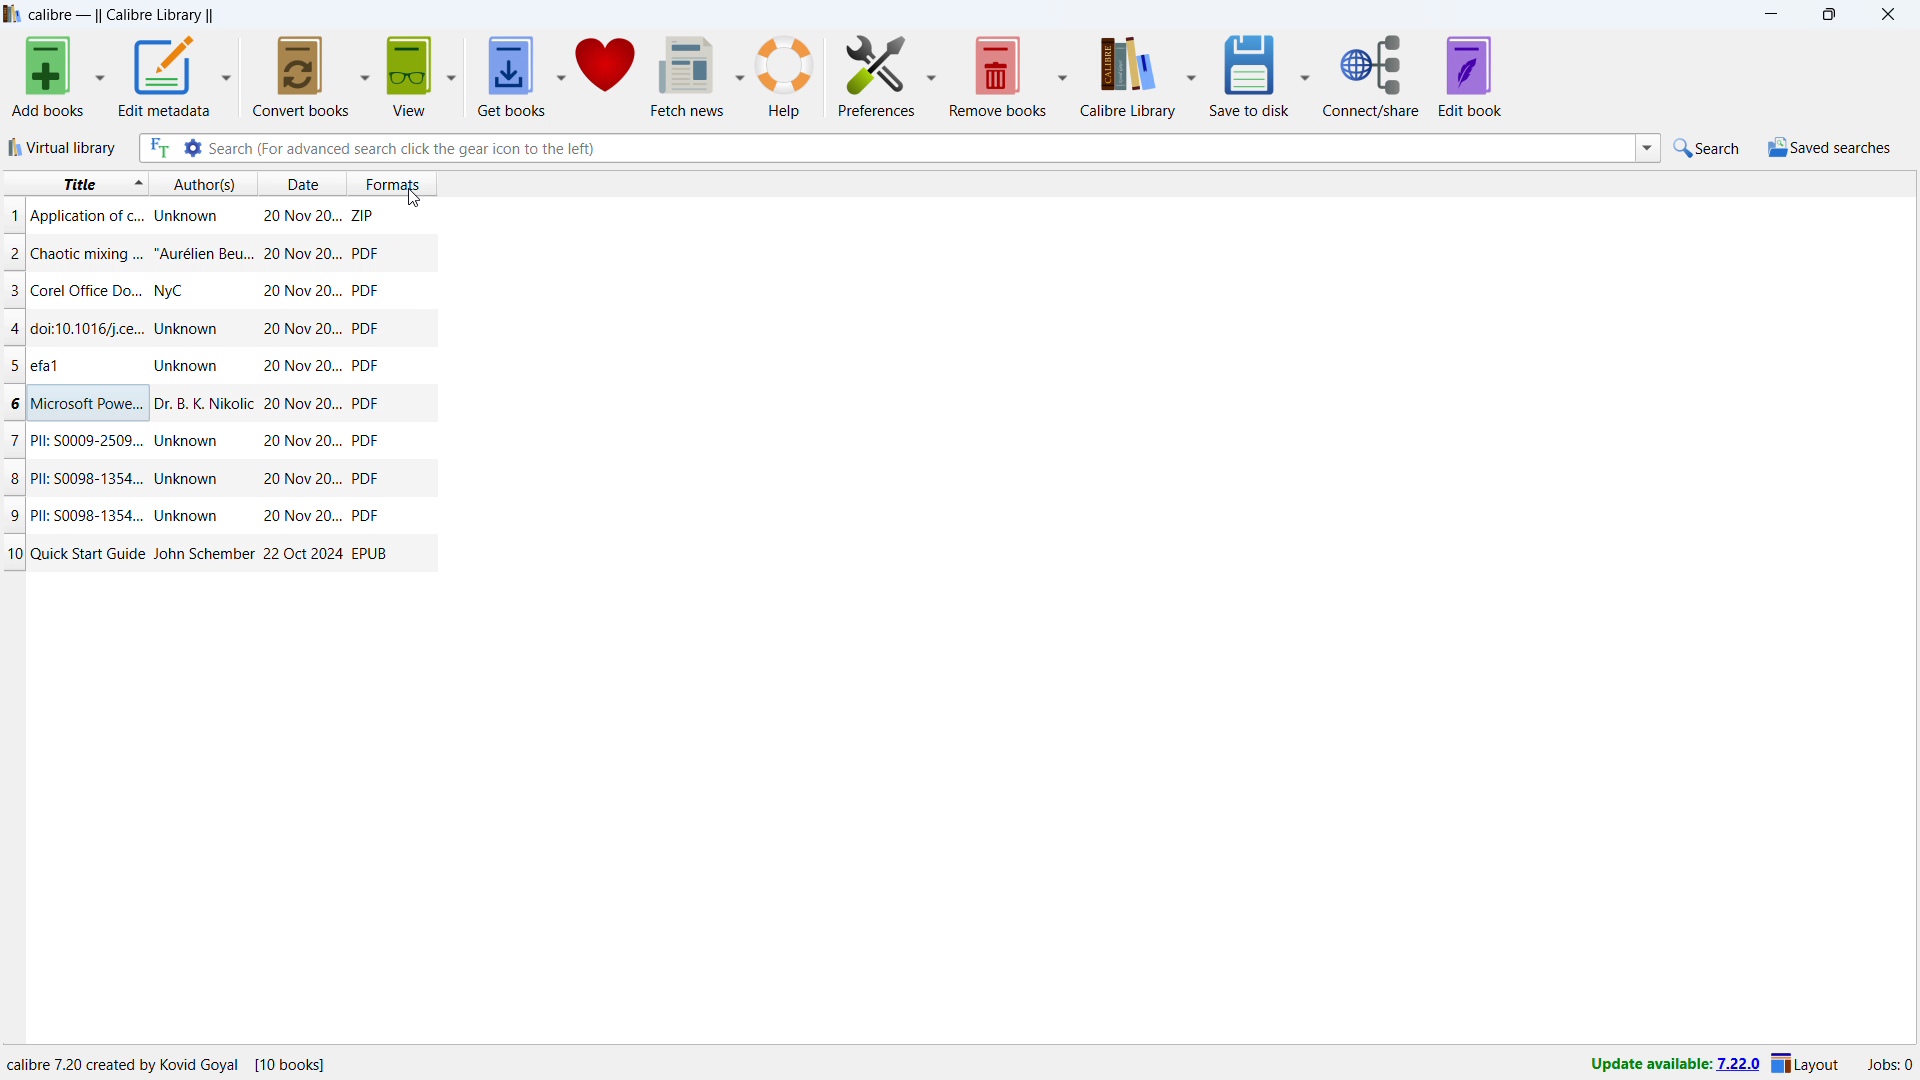  Describe the element at coordinates (12, 403) in the screenshot. I see `6` at that location.